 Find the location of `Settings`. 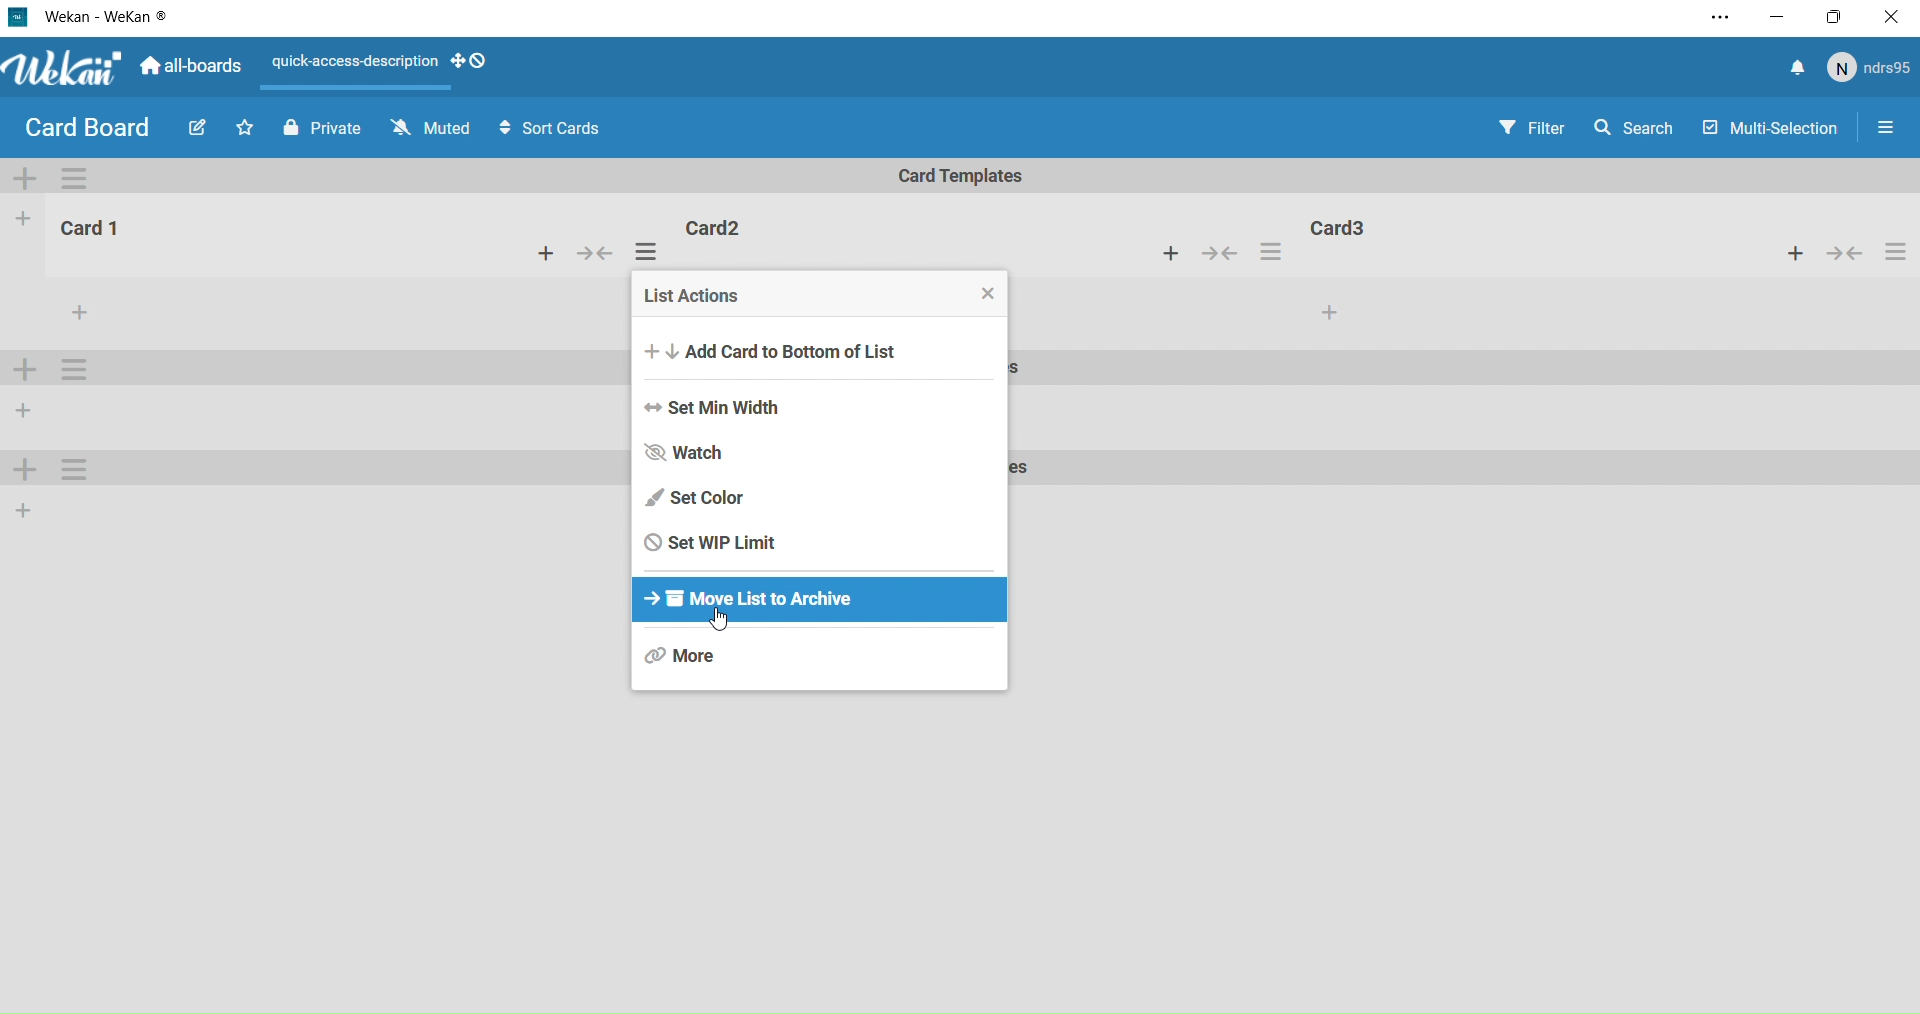

Settings is located at coordinates (1887, 133).